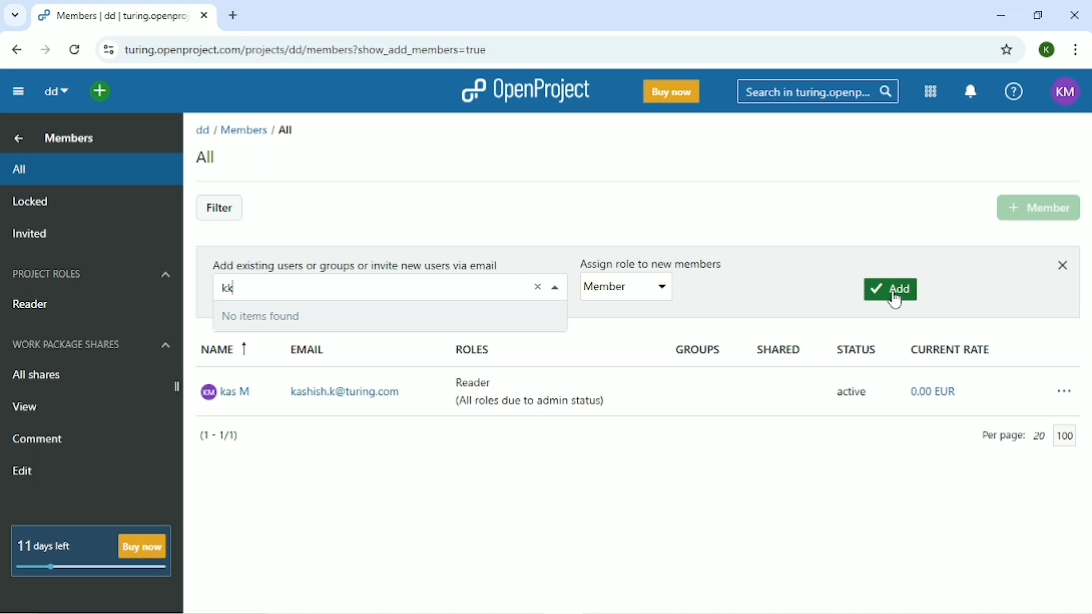 This screenshot has height=614, width=1092. What do you see at coordinates (670, 91) in the screenshot?
I see `Buy now` at bounding box center [670, 91].